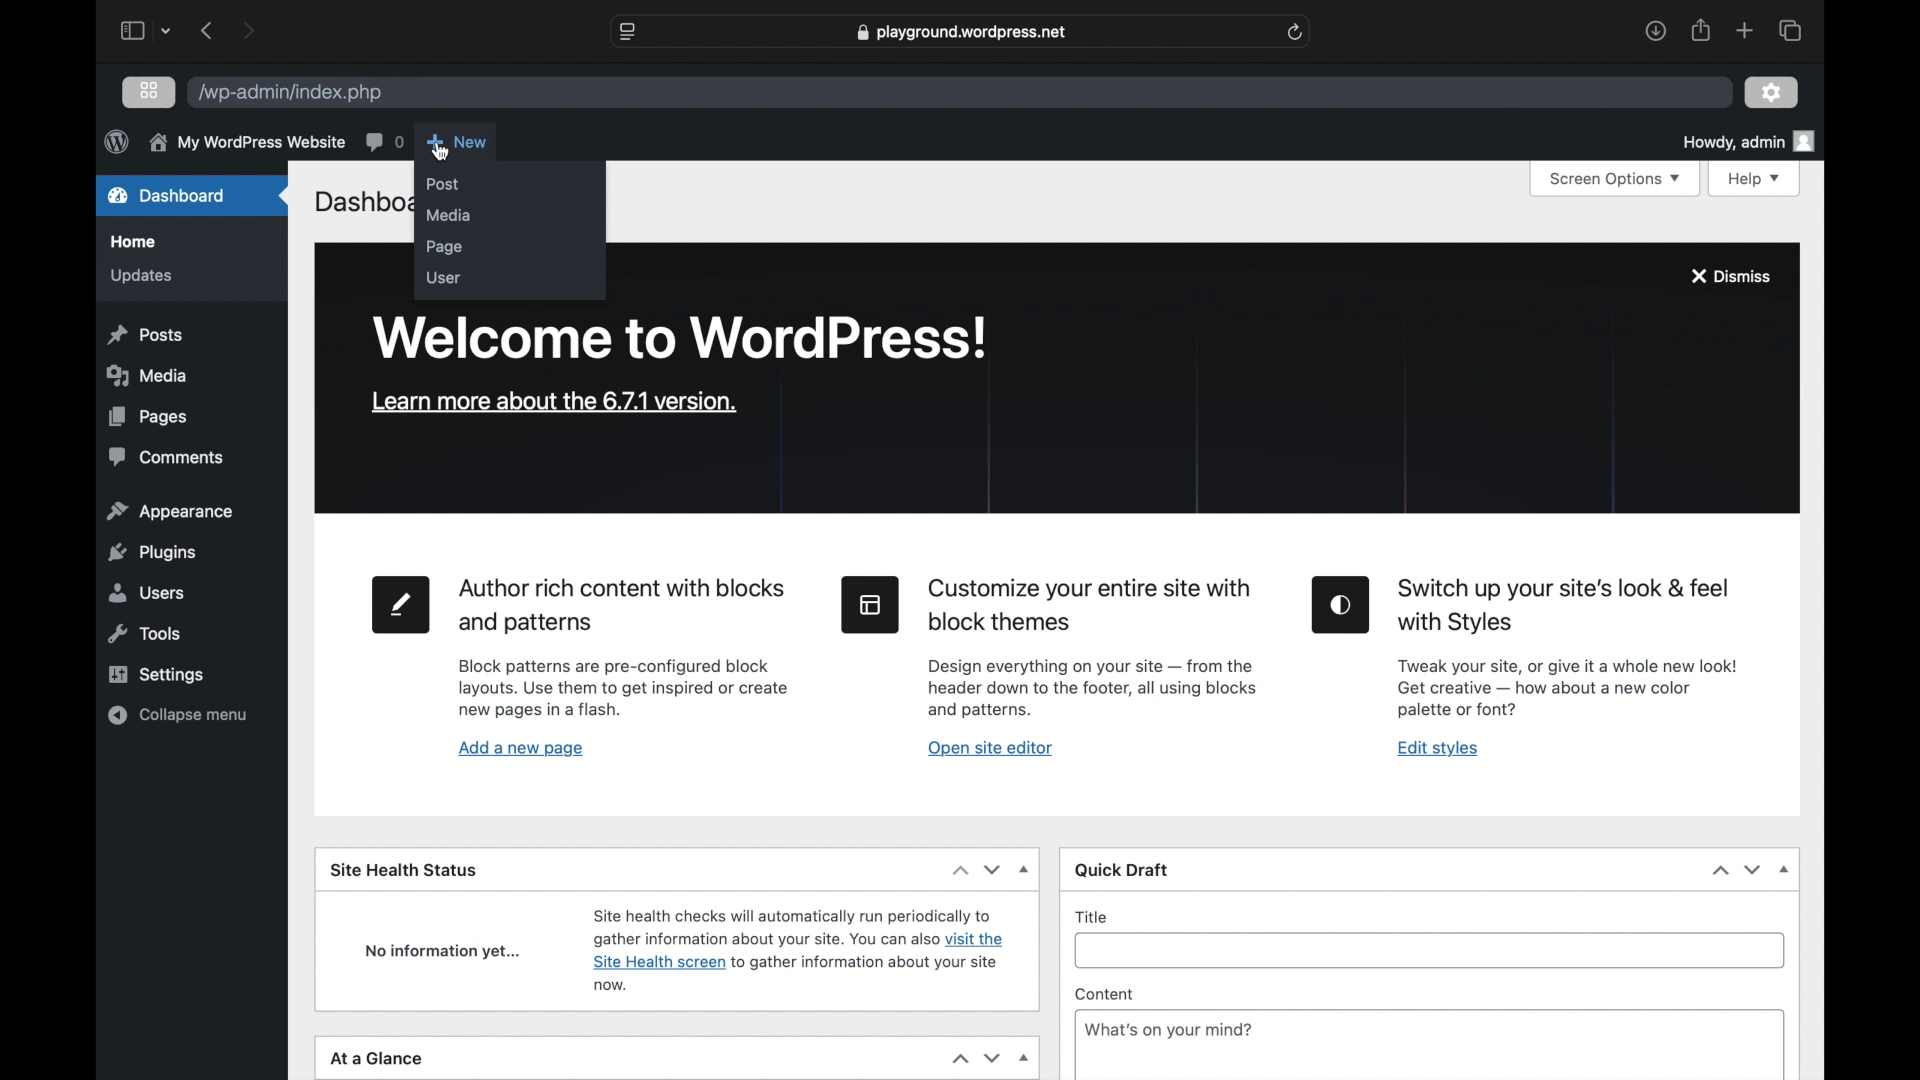  What do you see at coordinates (148, 593) in the screenshot?
I see `users` at bounding box center [148, 593].